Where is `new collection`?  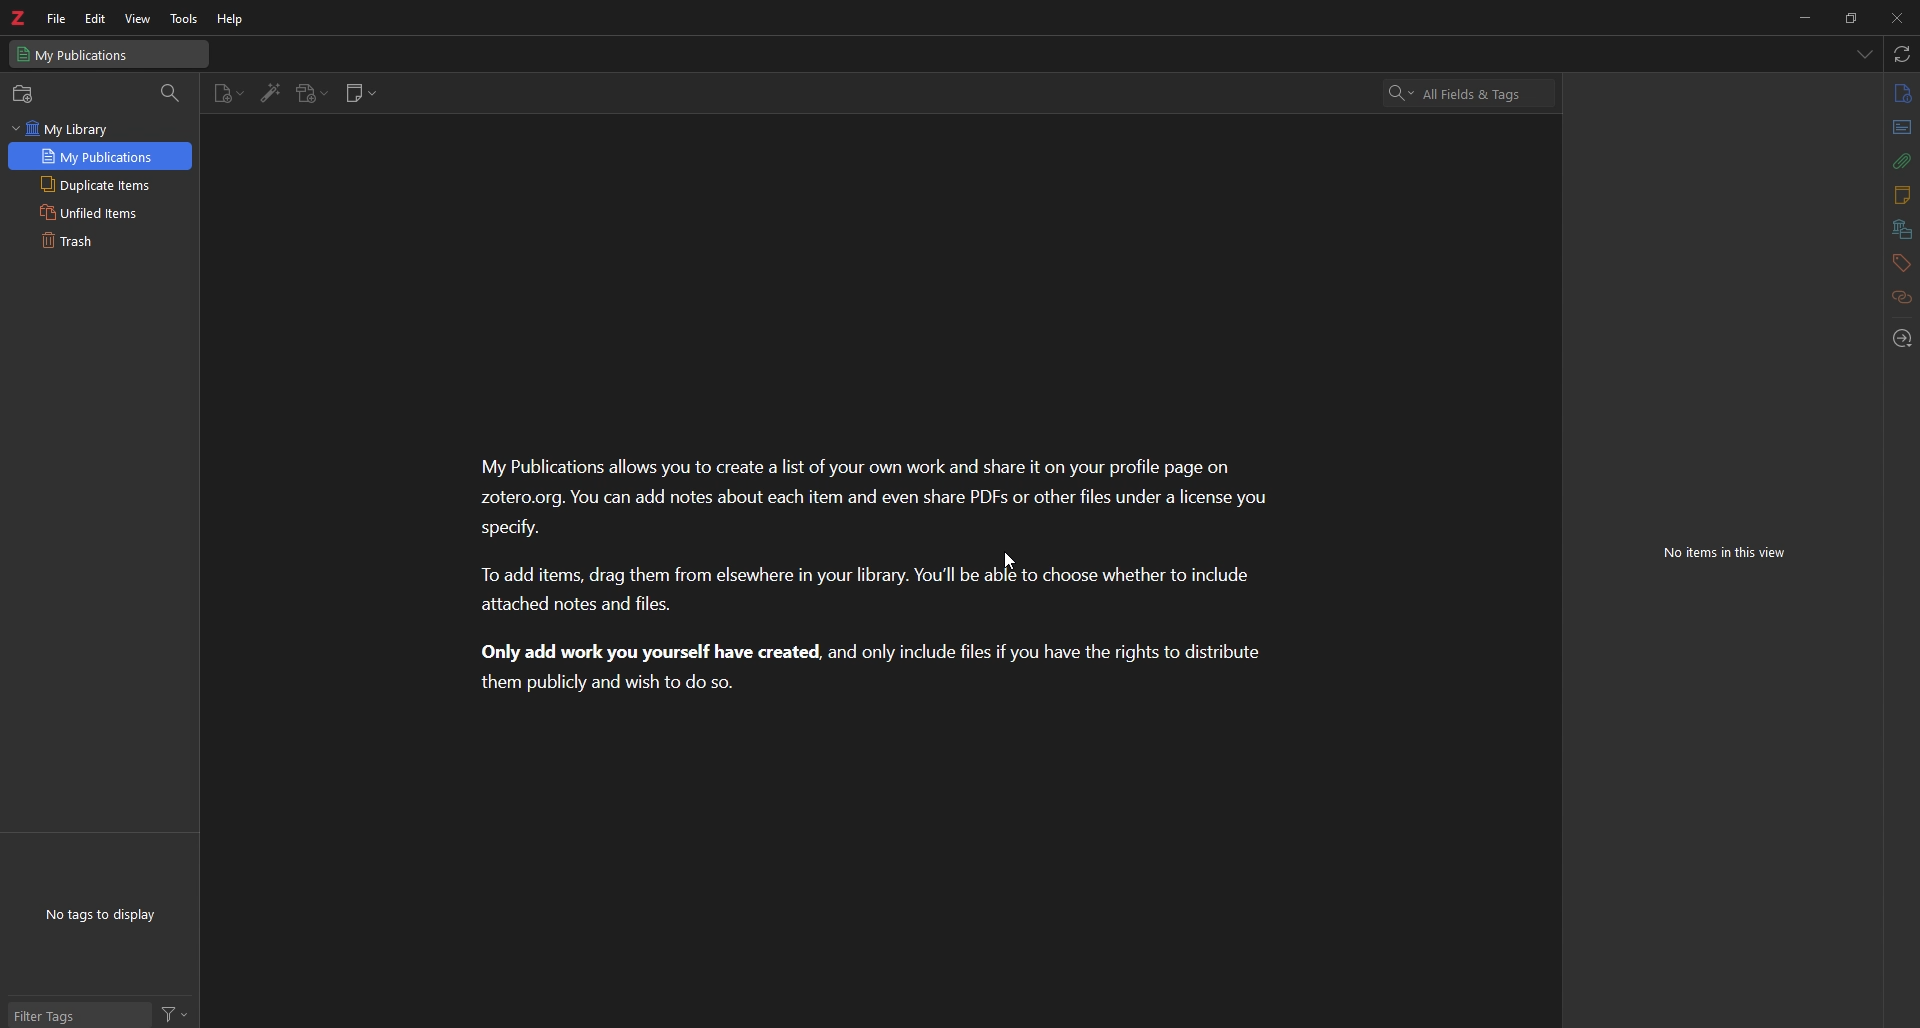 new collection is located at coordinates (24, 94).